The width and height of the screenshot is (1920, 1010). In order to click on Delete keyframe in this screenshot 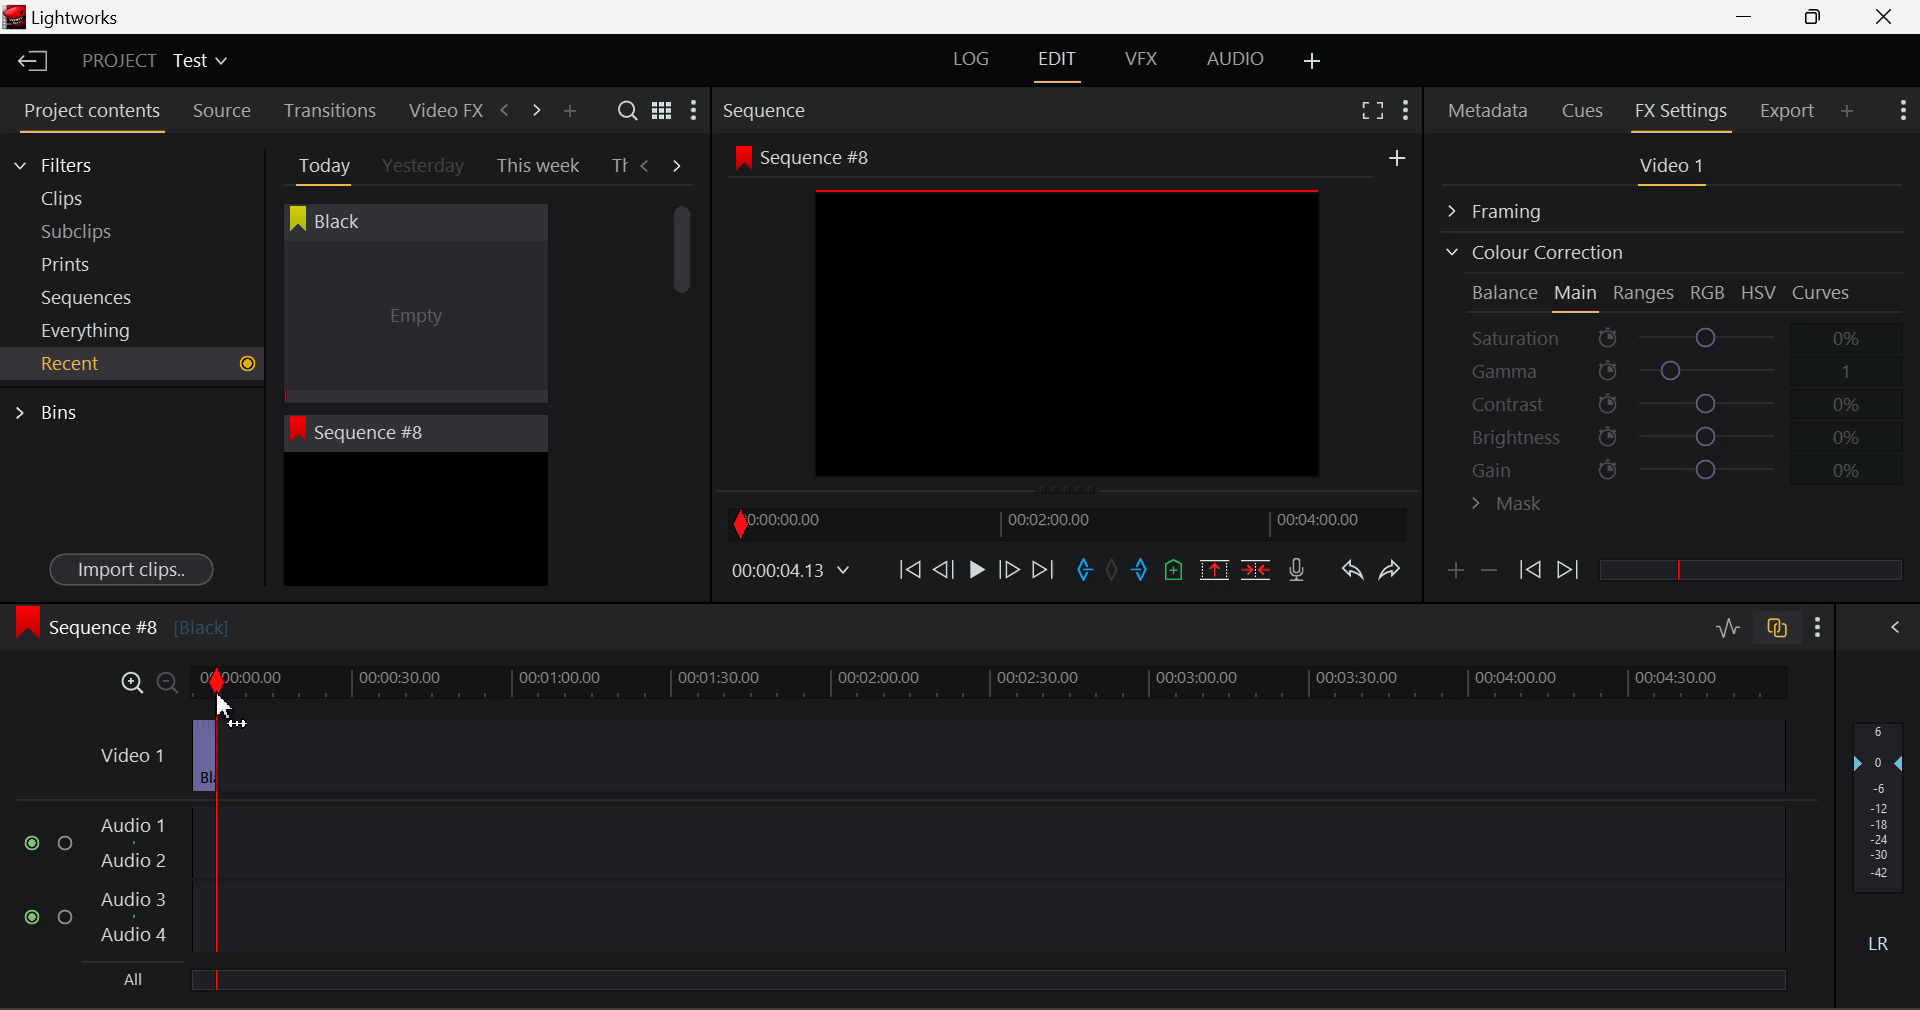, I will do `click(1489, 574)`.